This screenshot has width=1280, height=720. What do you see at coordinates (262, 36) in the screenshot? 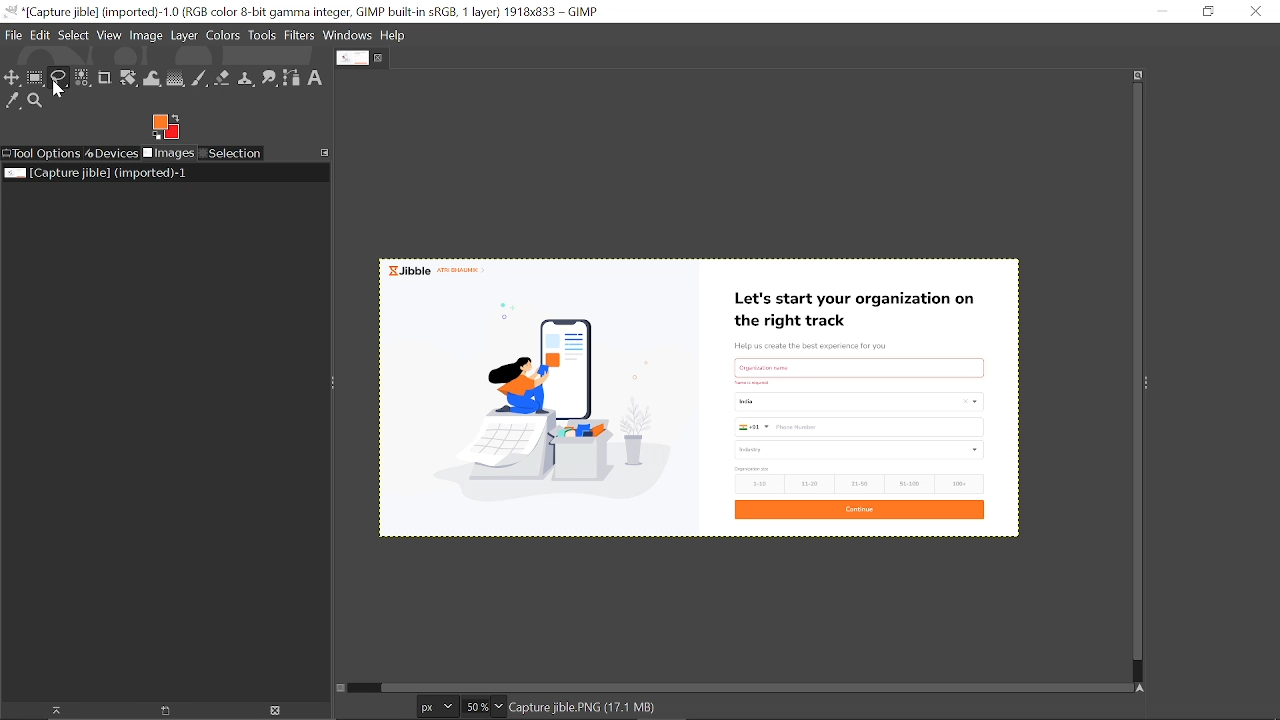
I see `Tools` at bounding box center [262, 36].